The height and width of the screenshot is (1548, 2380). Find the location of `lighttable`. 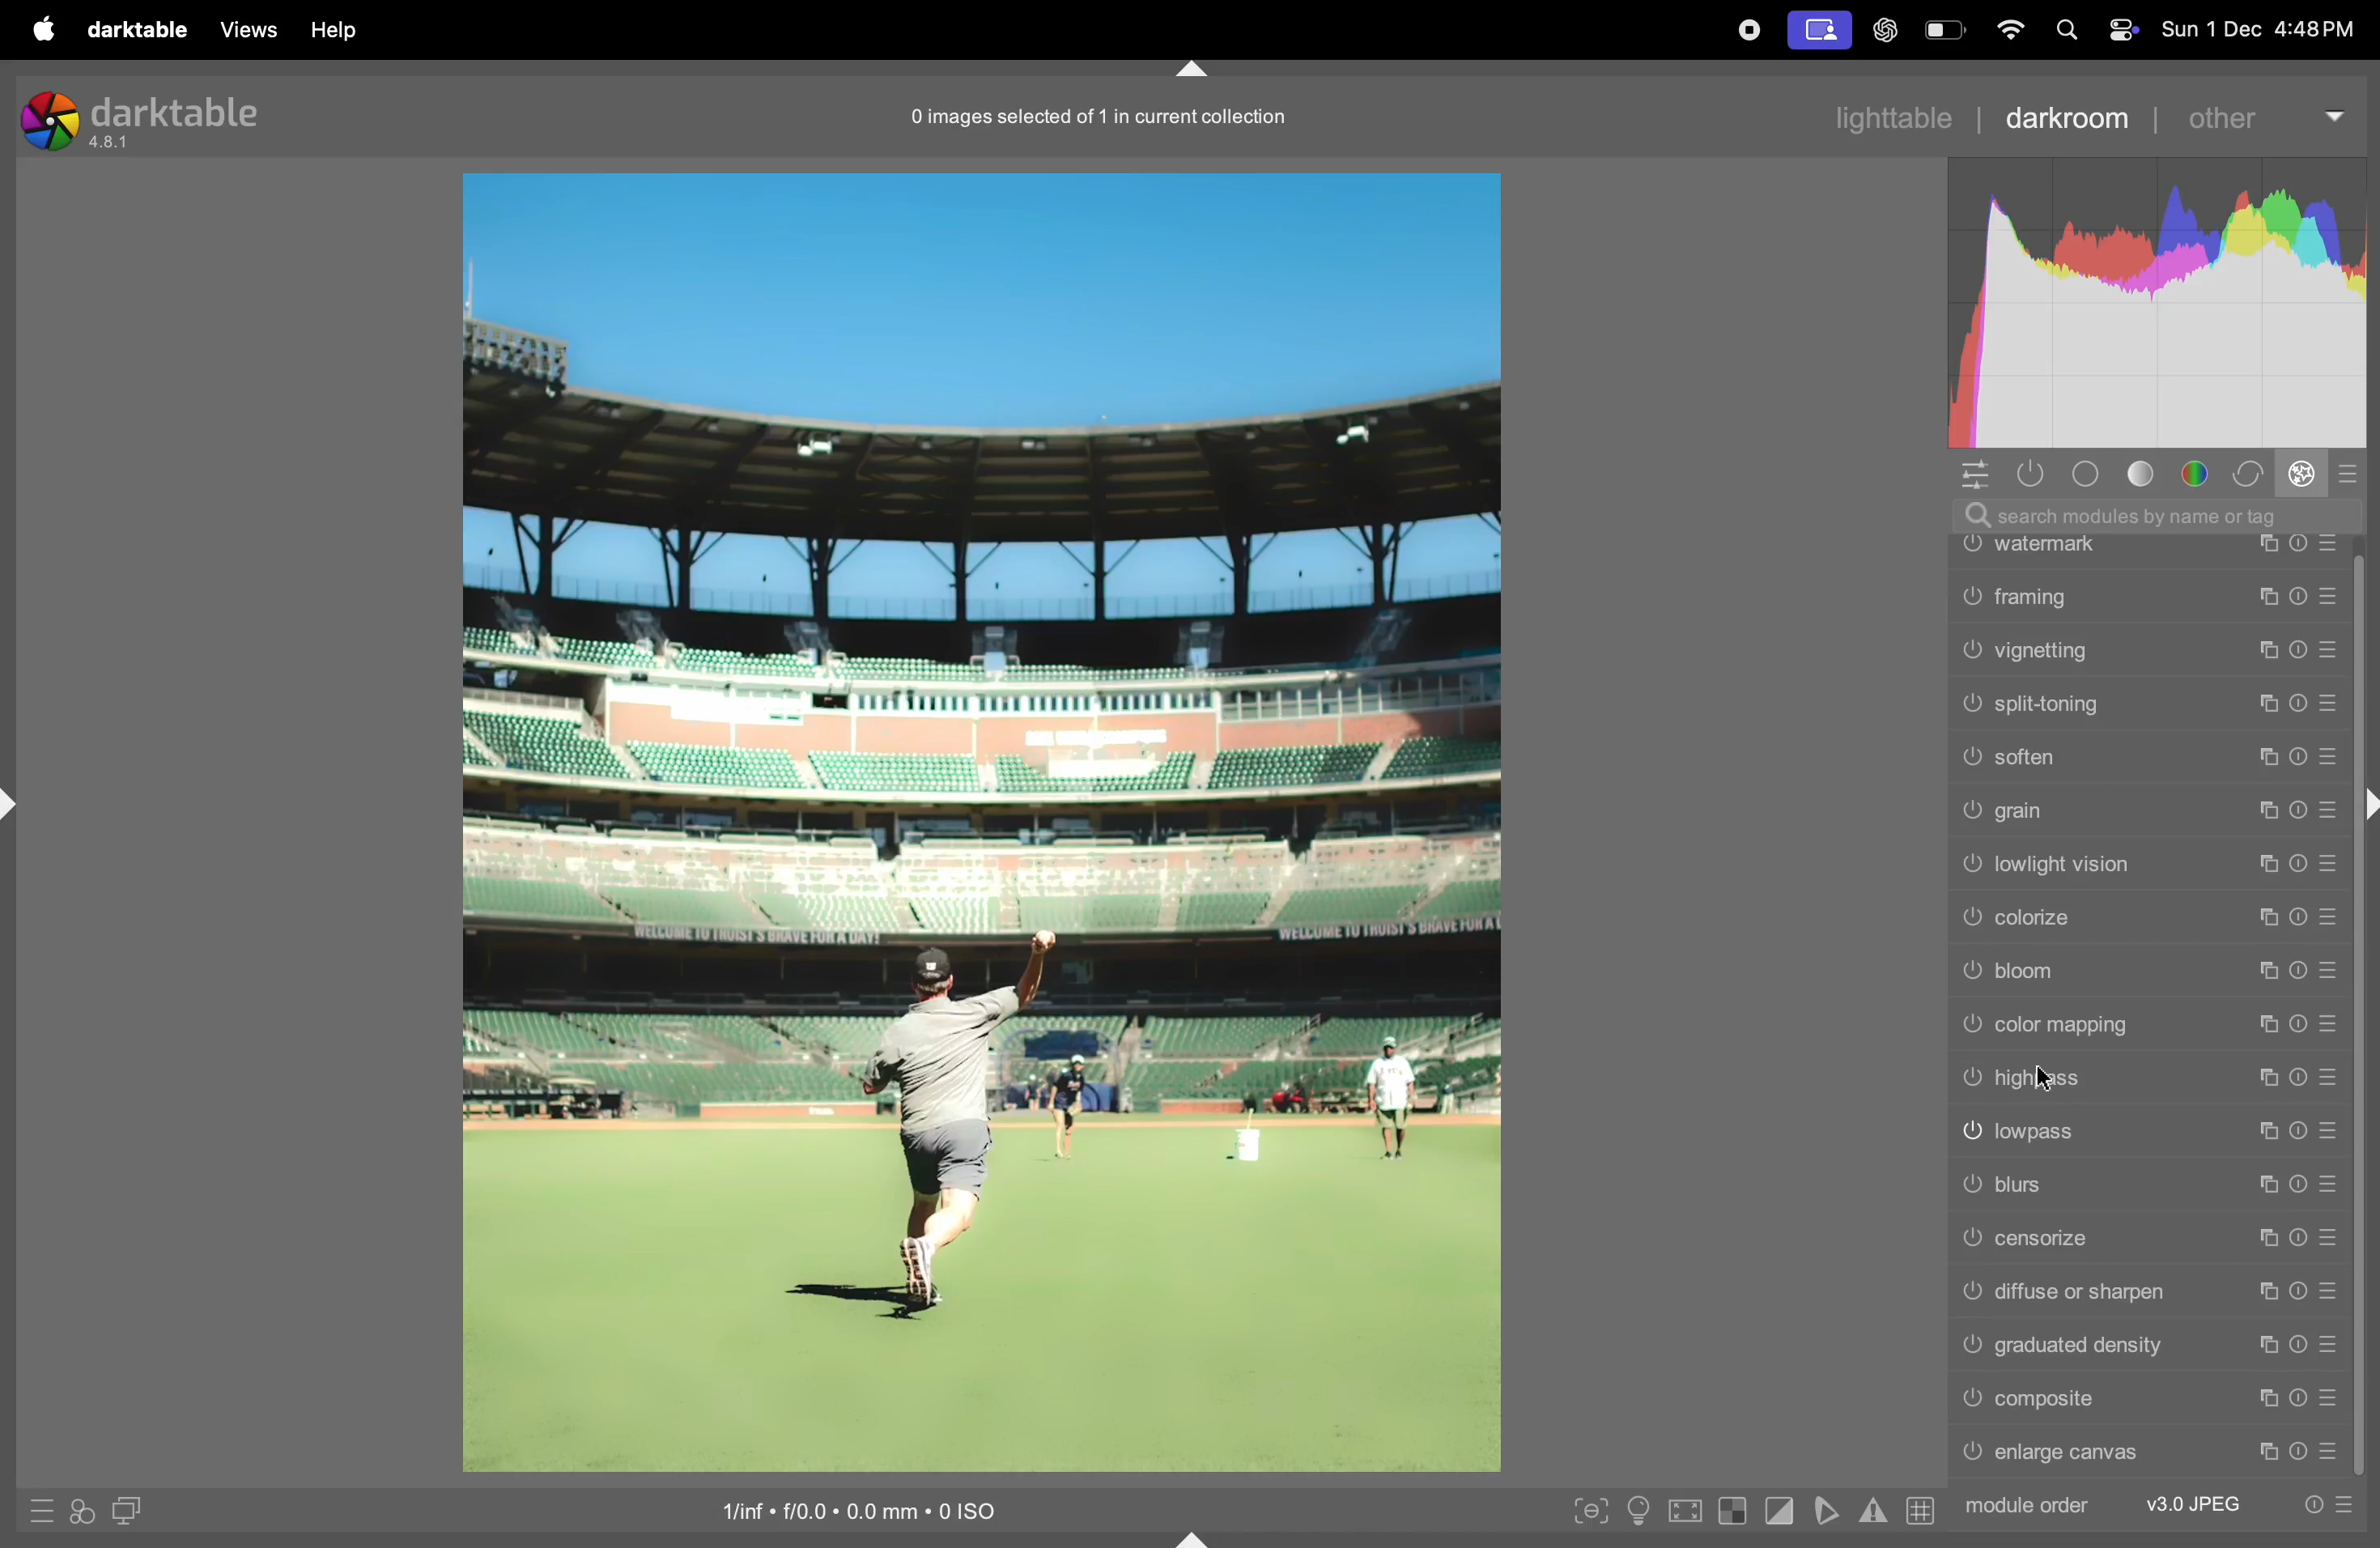

lighttable is located at coordinates (1893, 114).